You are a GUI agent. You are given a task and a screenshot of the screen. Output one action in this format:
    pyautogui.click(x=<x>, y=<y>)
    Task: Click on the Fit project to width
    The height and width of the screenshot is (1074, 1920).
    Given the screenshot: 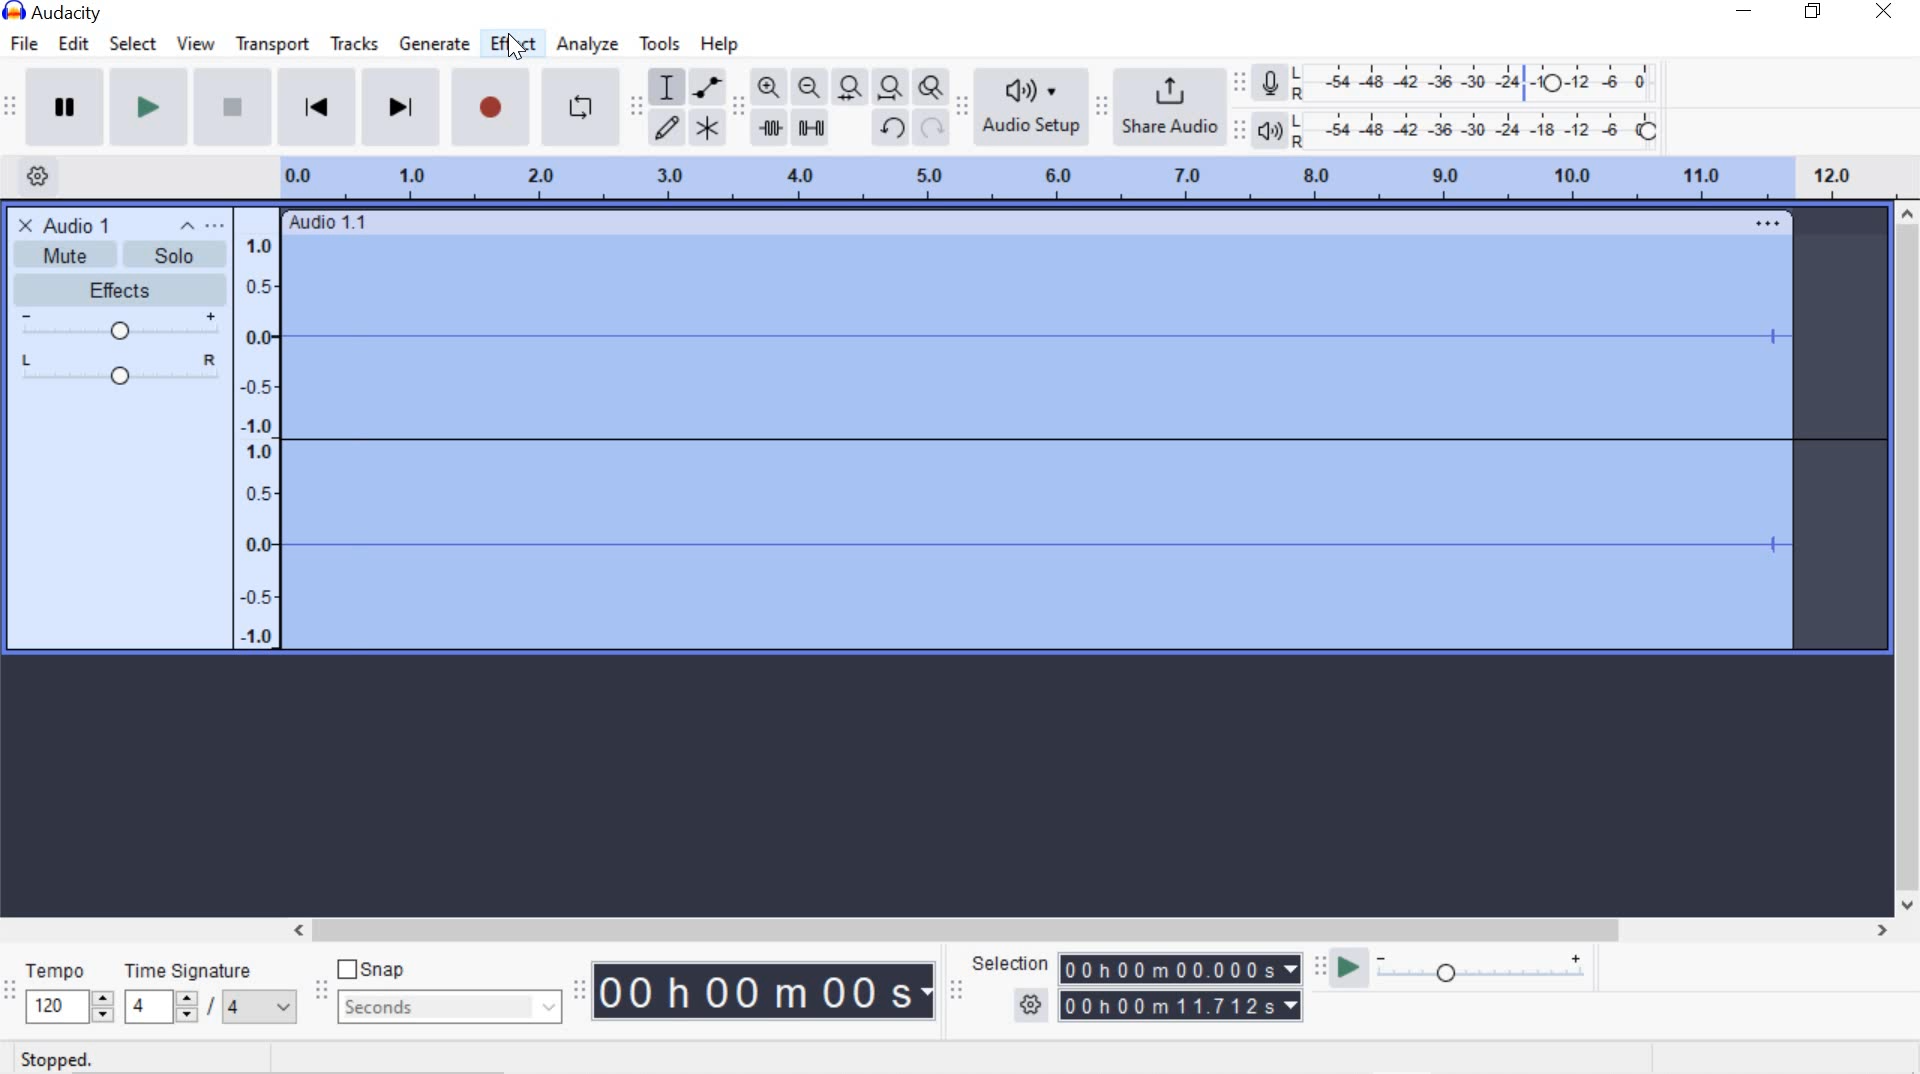 What is the action you would take?
    pyautogui.click(x=892, y=89)
    